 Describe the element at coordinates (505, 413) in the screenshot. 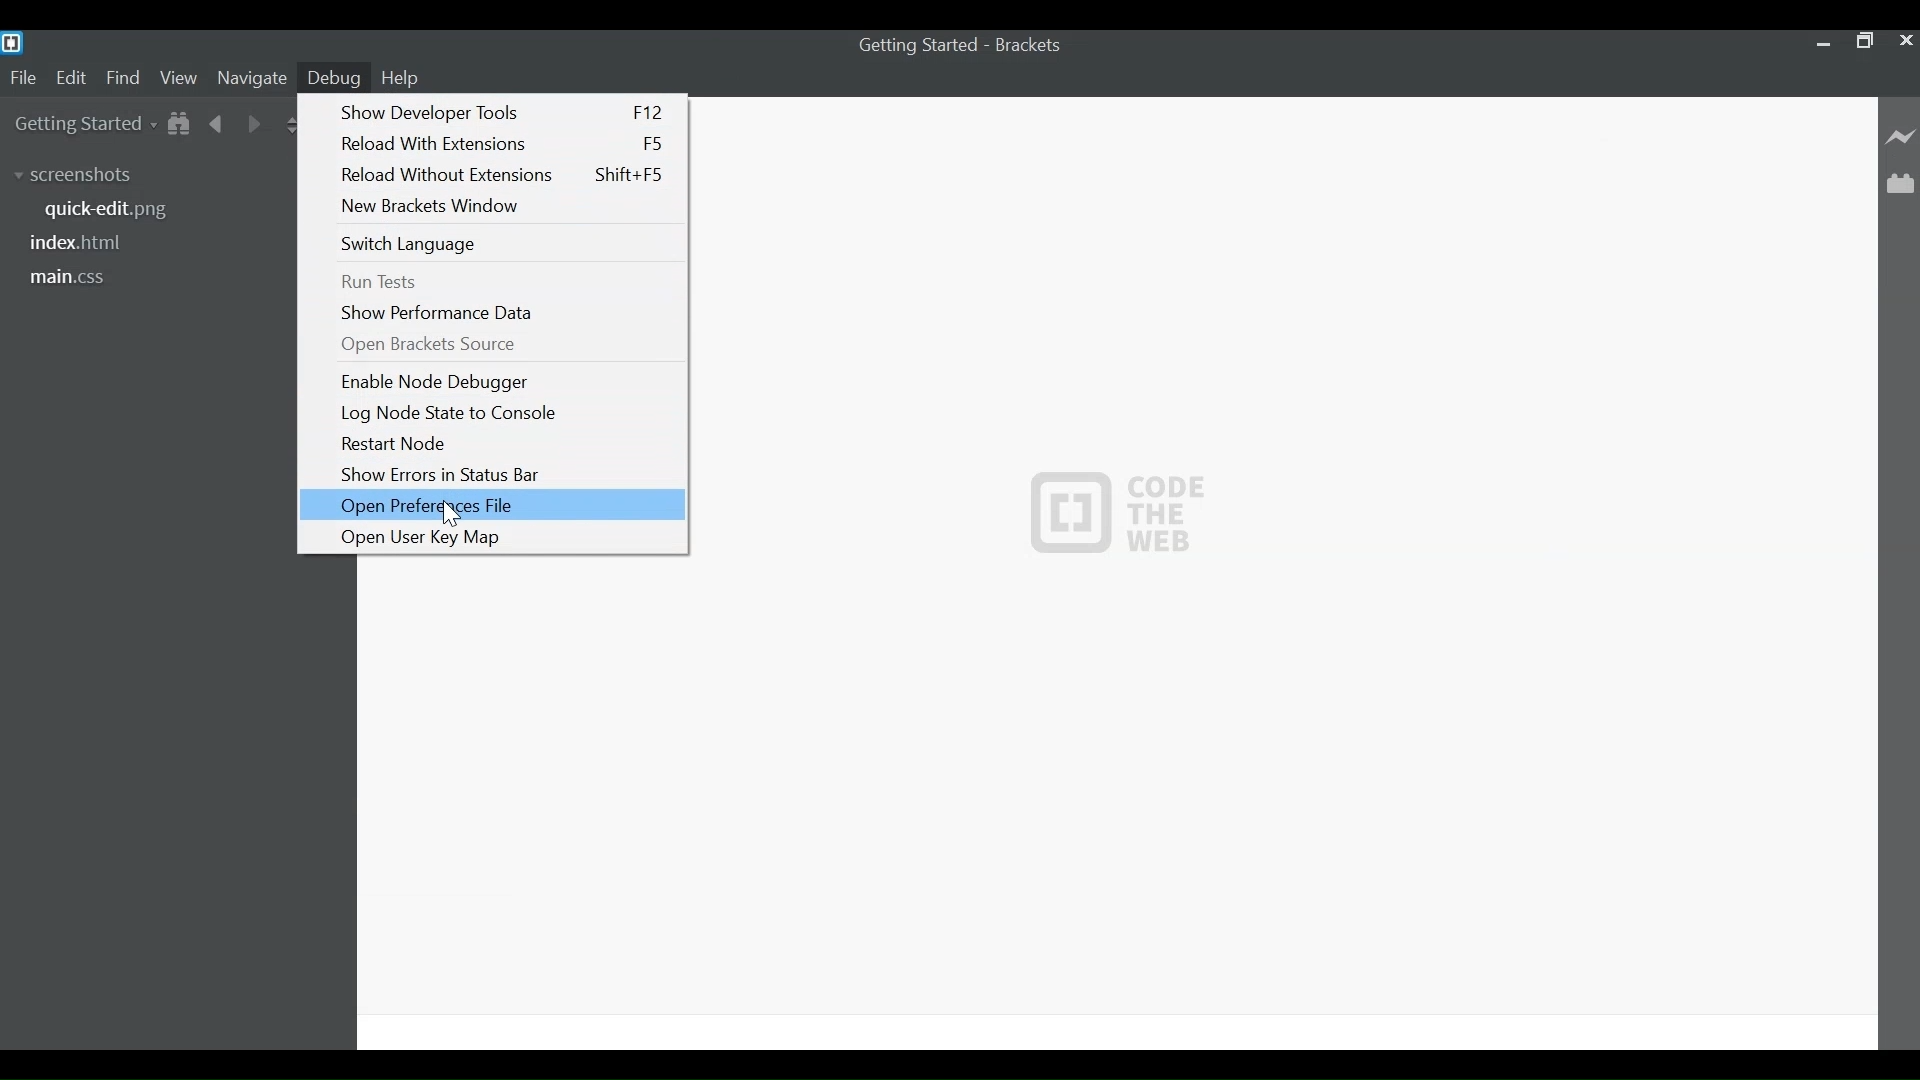

I see `Log Node State to Console` at that location.